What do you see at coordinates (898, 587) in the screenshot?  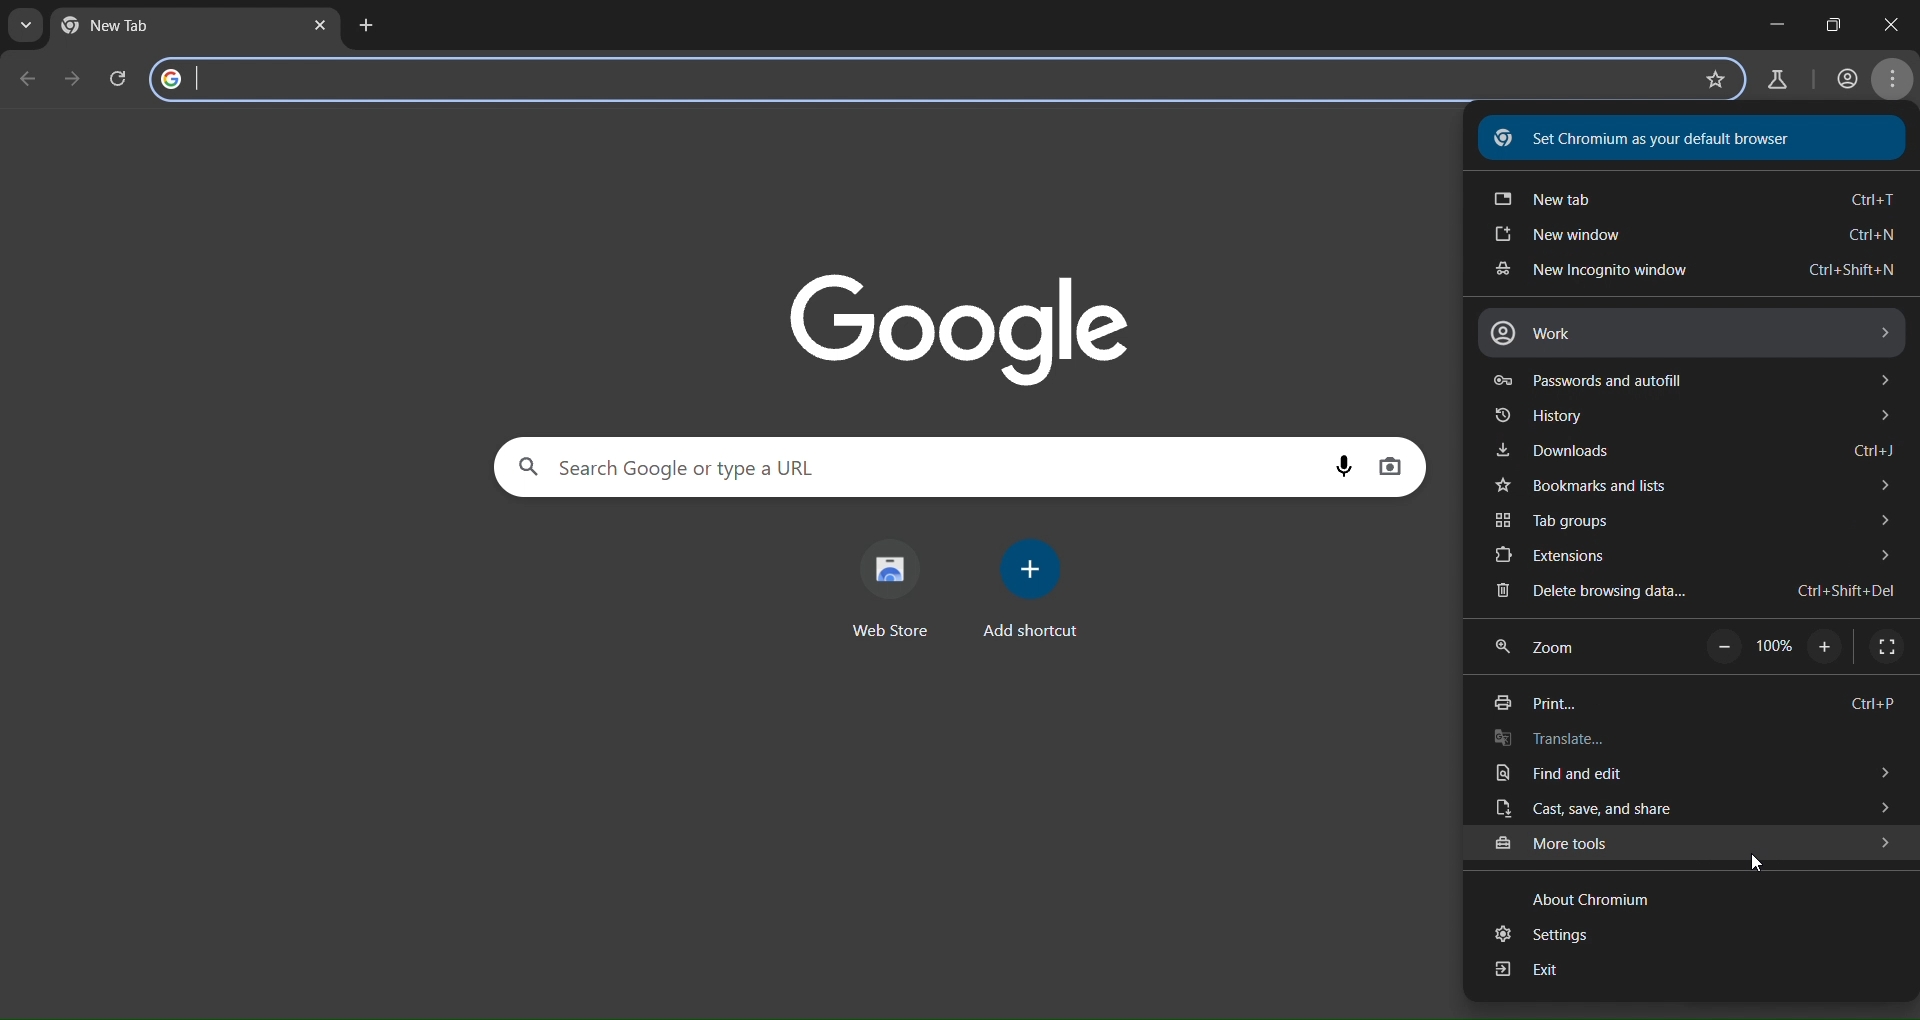 I see `web store` at bounding box center [898, 587].